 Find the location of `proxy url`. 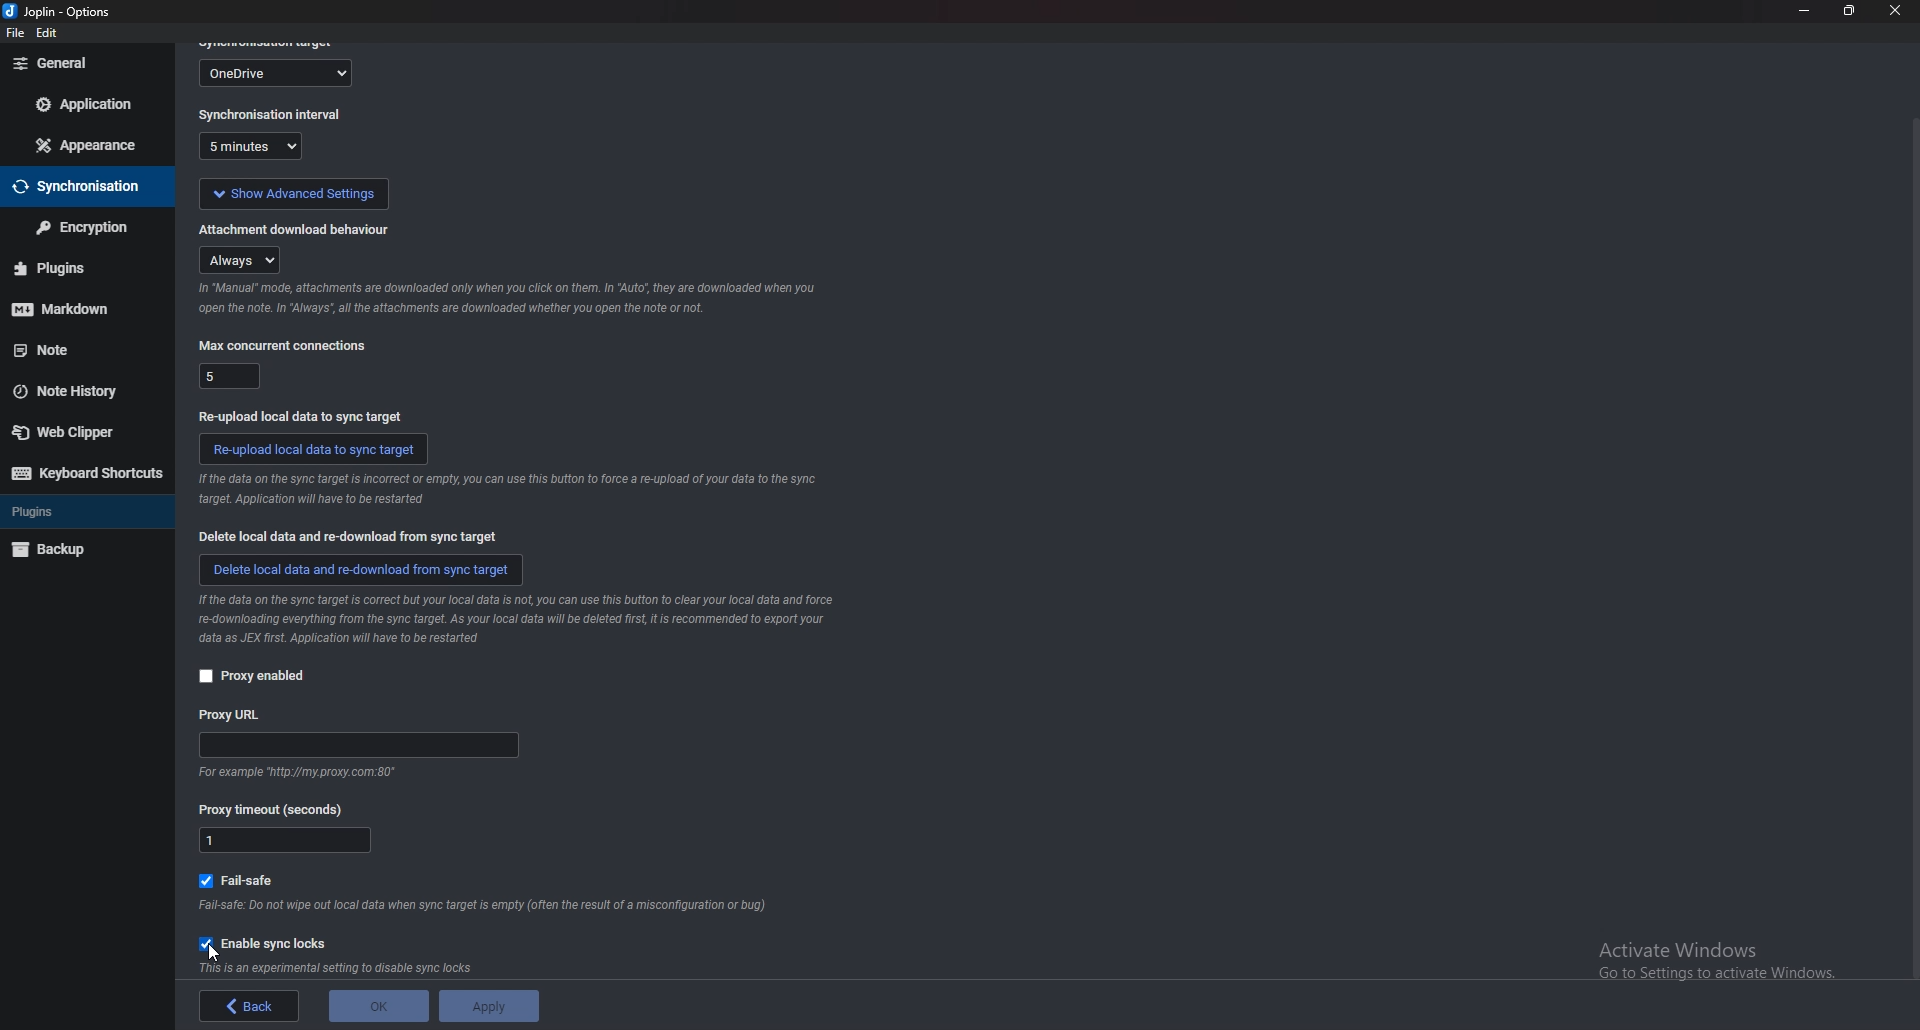

proxy url is located at coordinates (232, 714).